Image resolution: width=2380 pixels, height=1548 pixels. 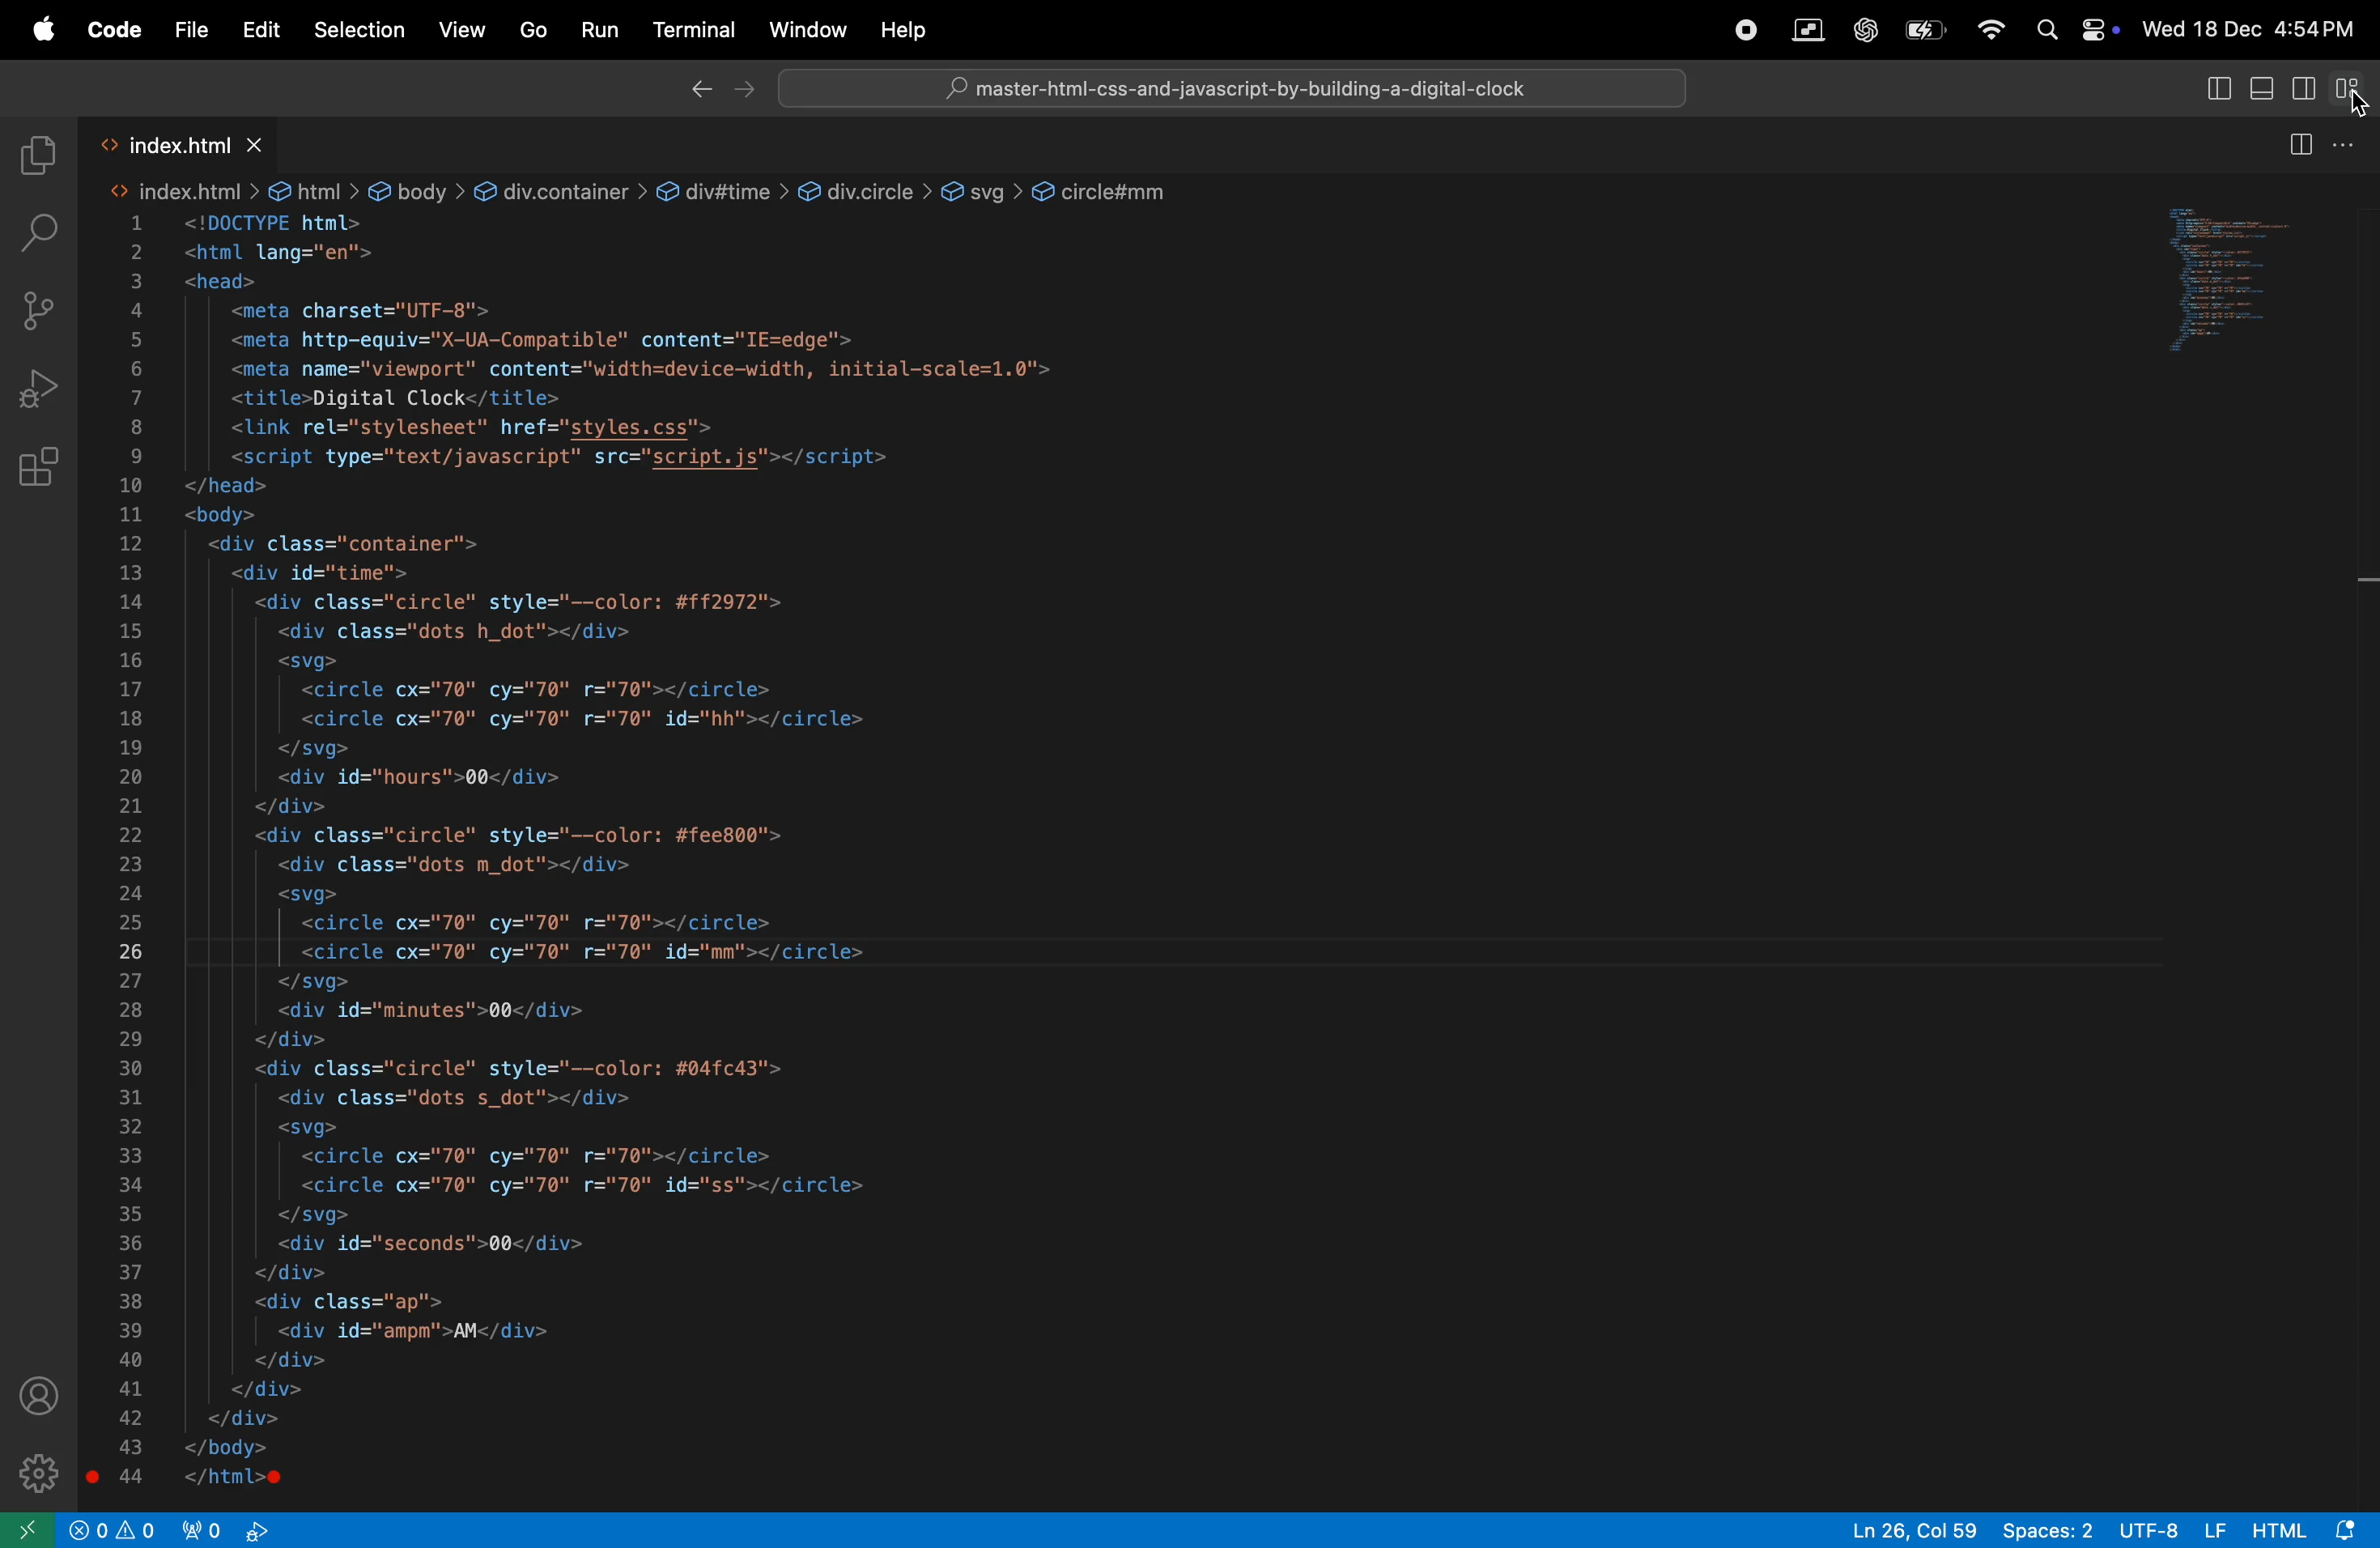 I want to click on view port, so click(x=117, y=1528).